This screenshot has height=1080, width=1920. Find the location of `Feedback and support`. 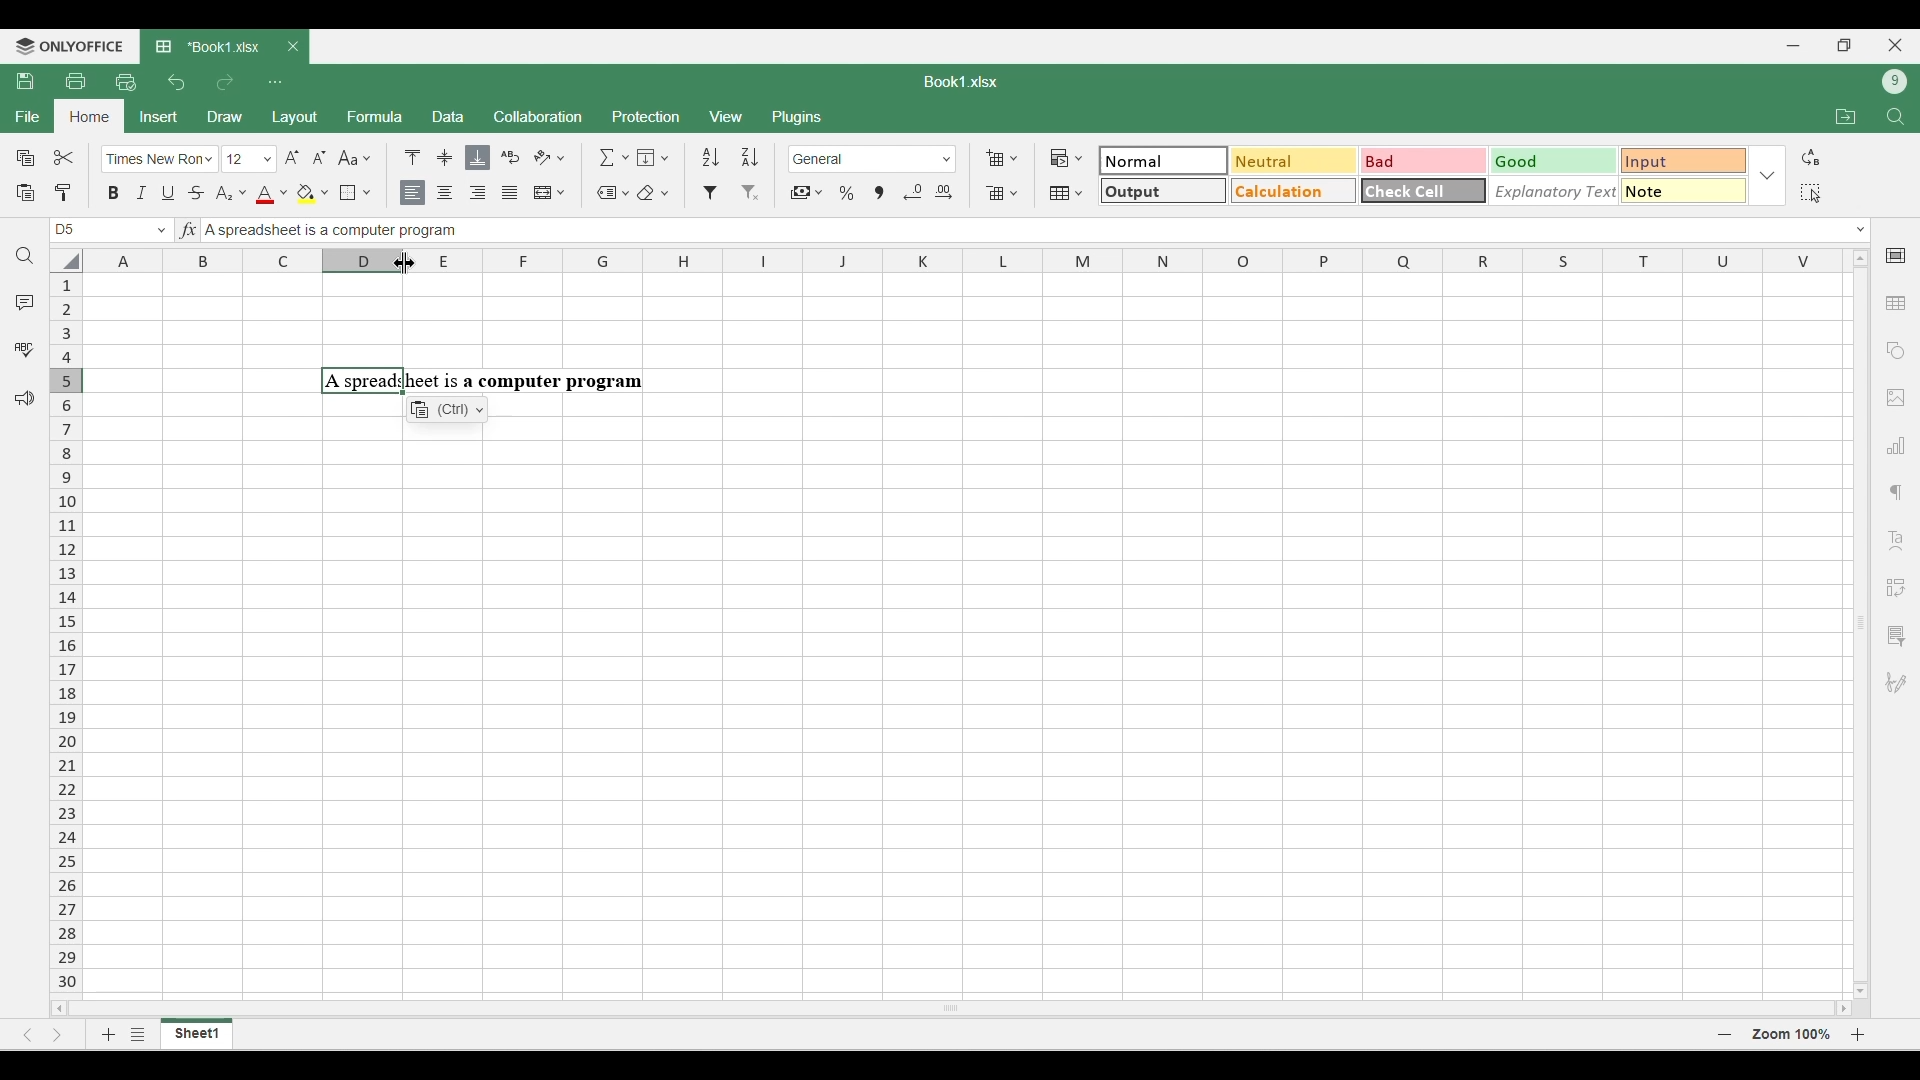

Feedback and support is located at coordinates (25, 399).